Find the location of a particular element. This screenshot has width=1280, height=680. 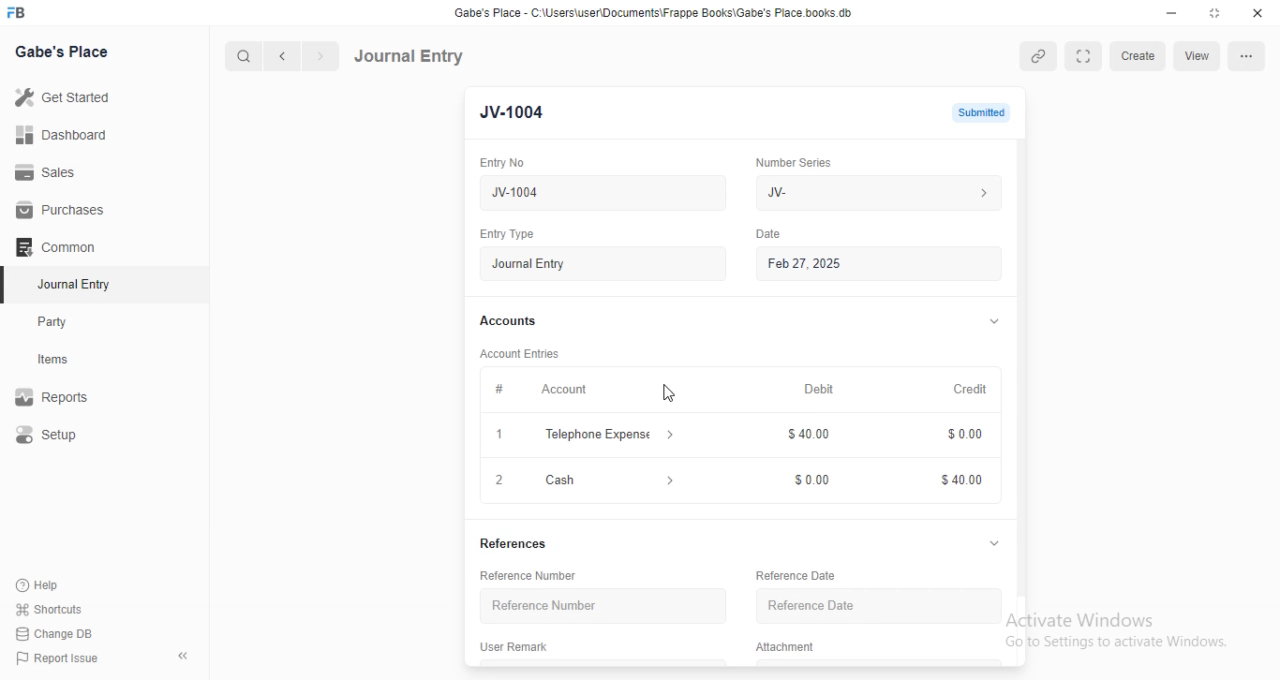

Account is located at coordinates (565, 390).